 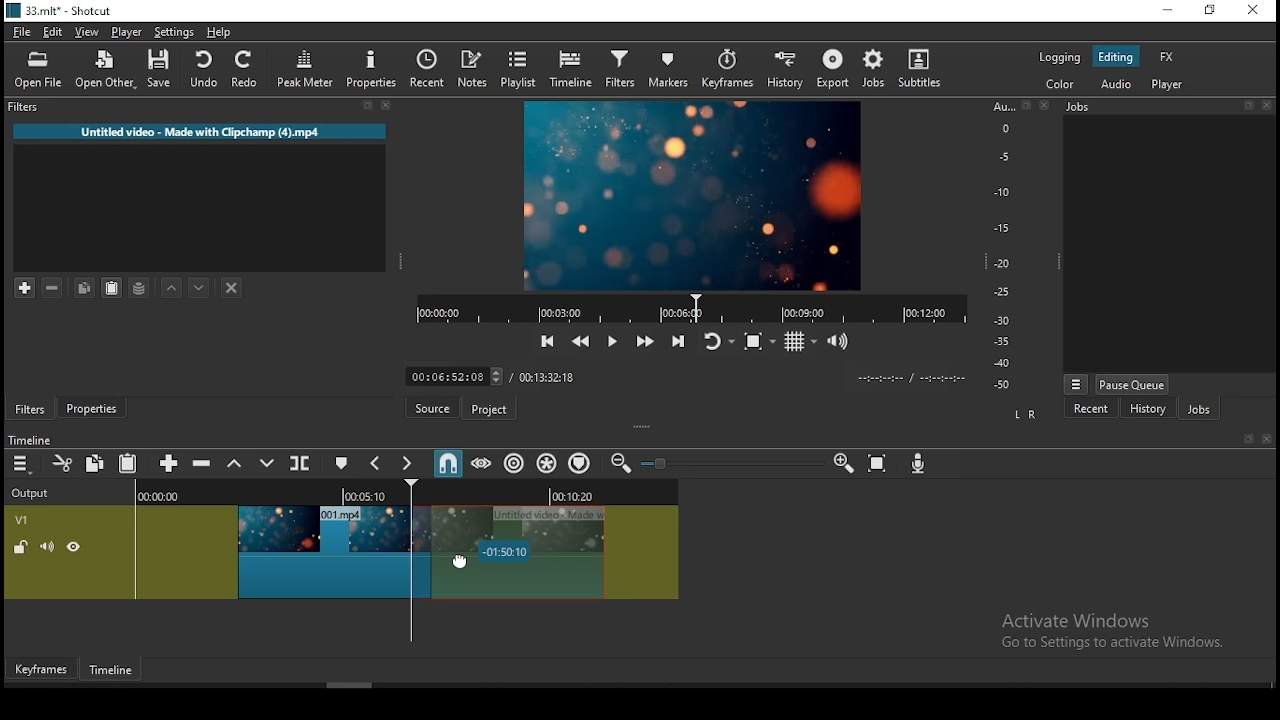 What do you see at coordinates (1055, 56) in the screenshot?
I see `logging` at bounding box center [1055, 56].